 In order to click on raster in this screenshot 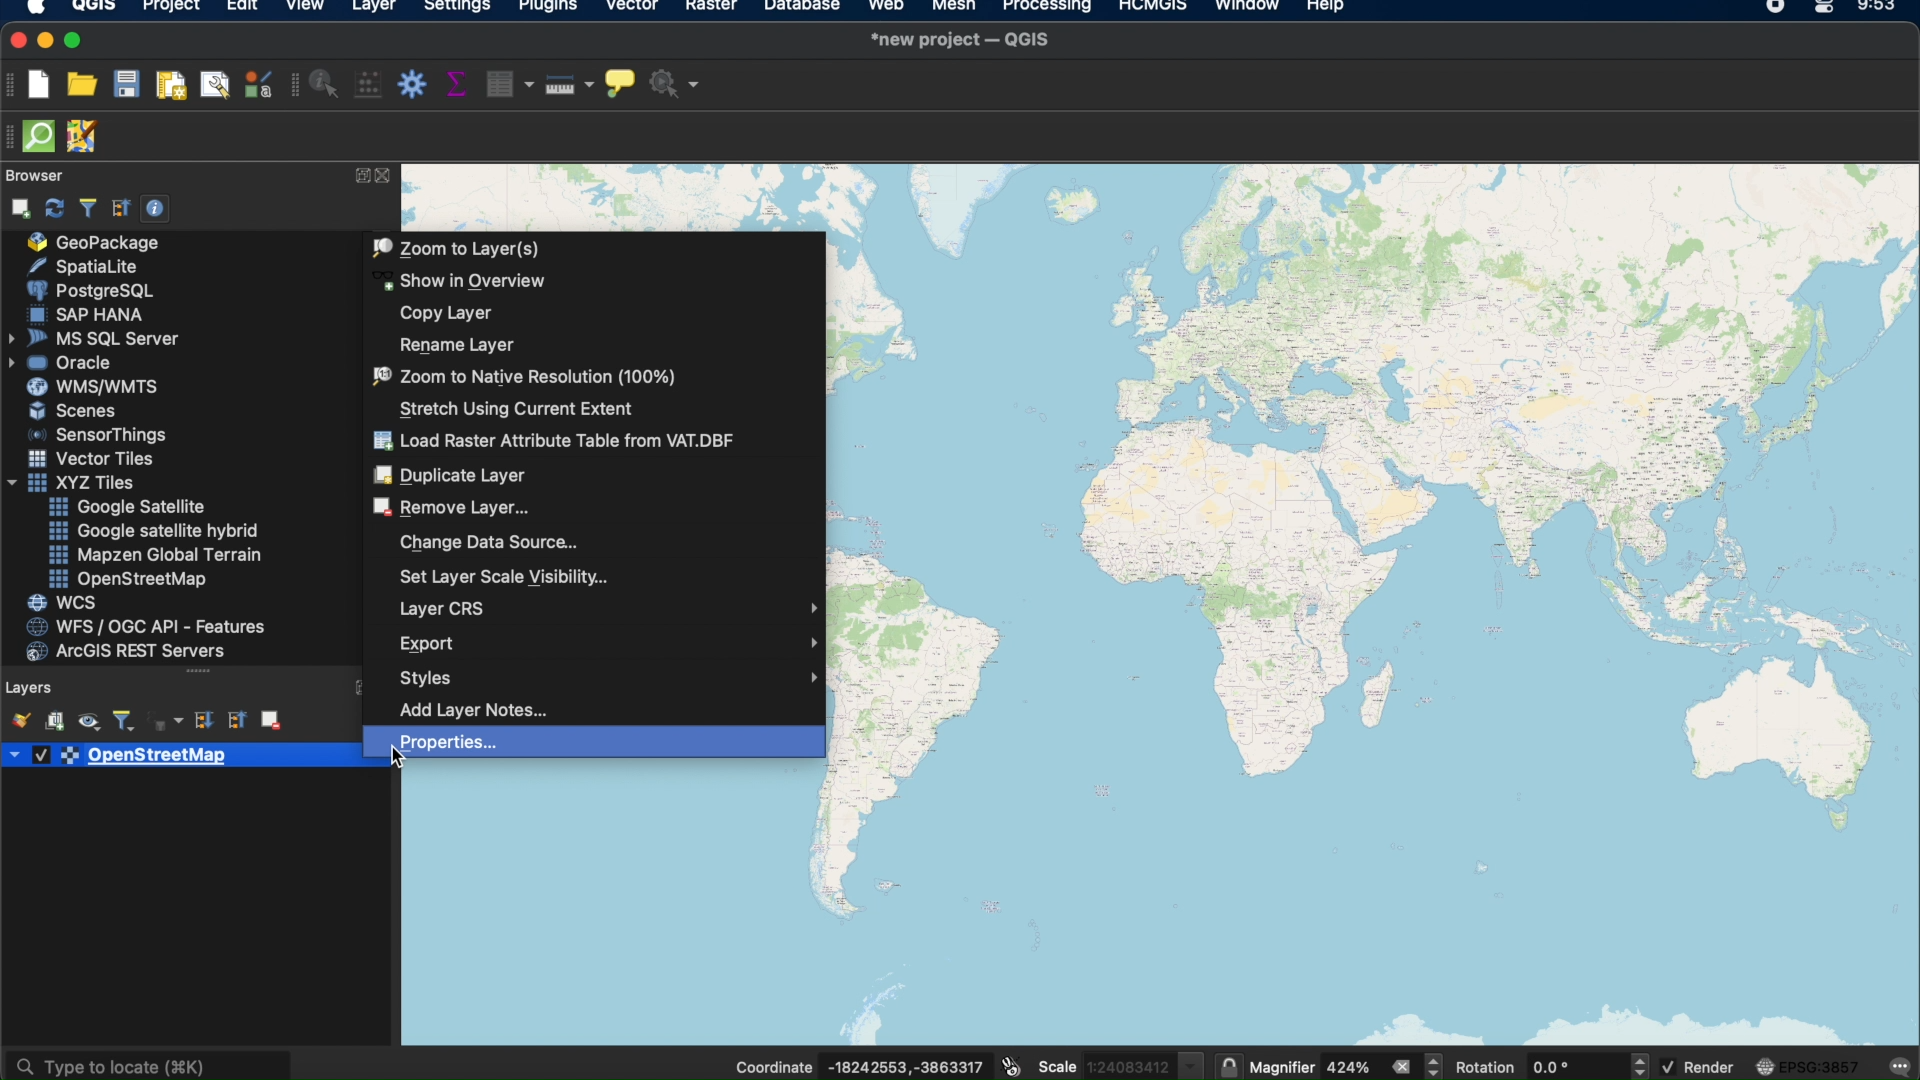, I will do `click(710, 8)`.